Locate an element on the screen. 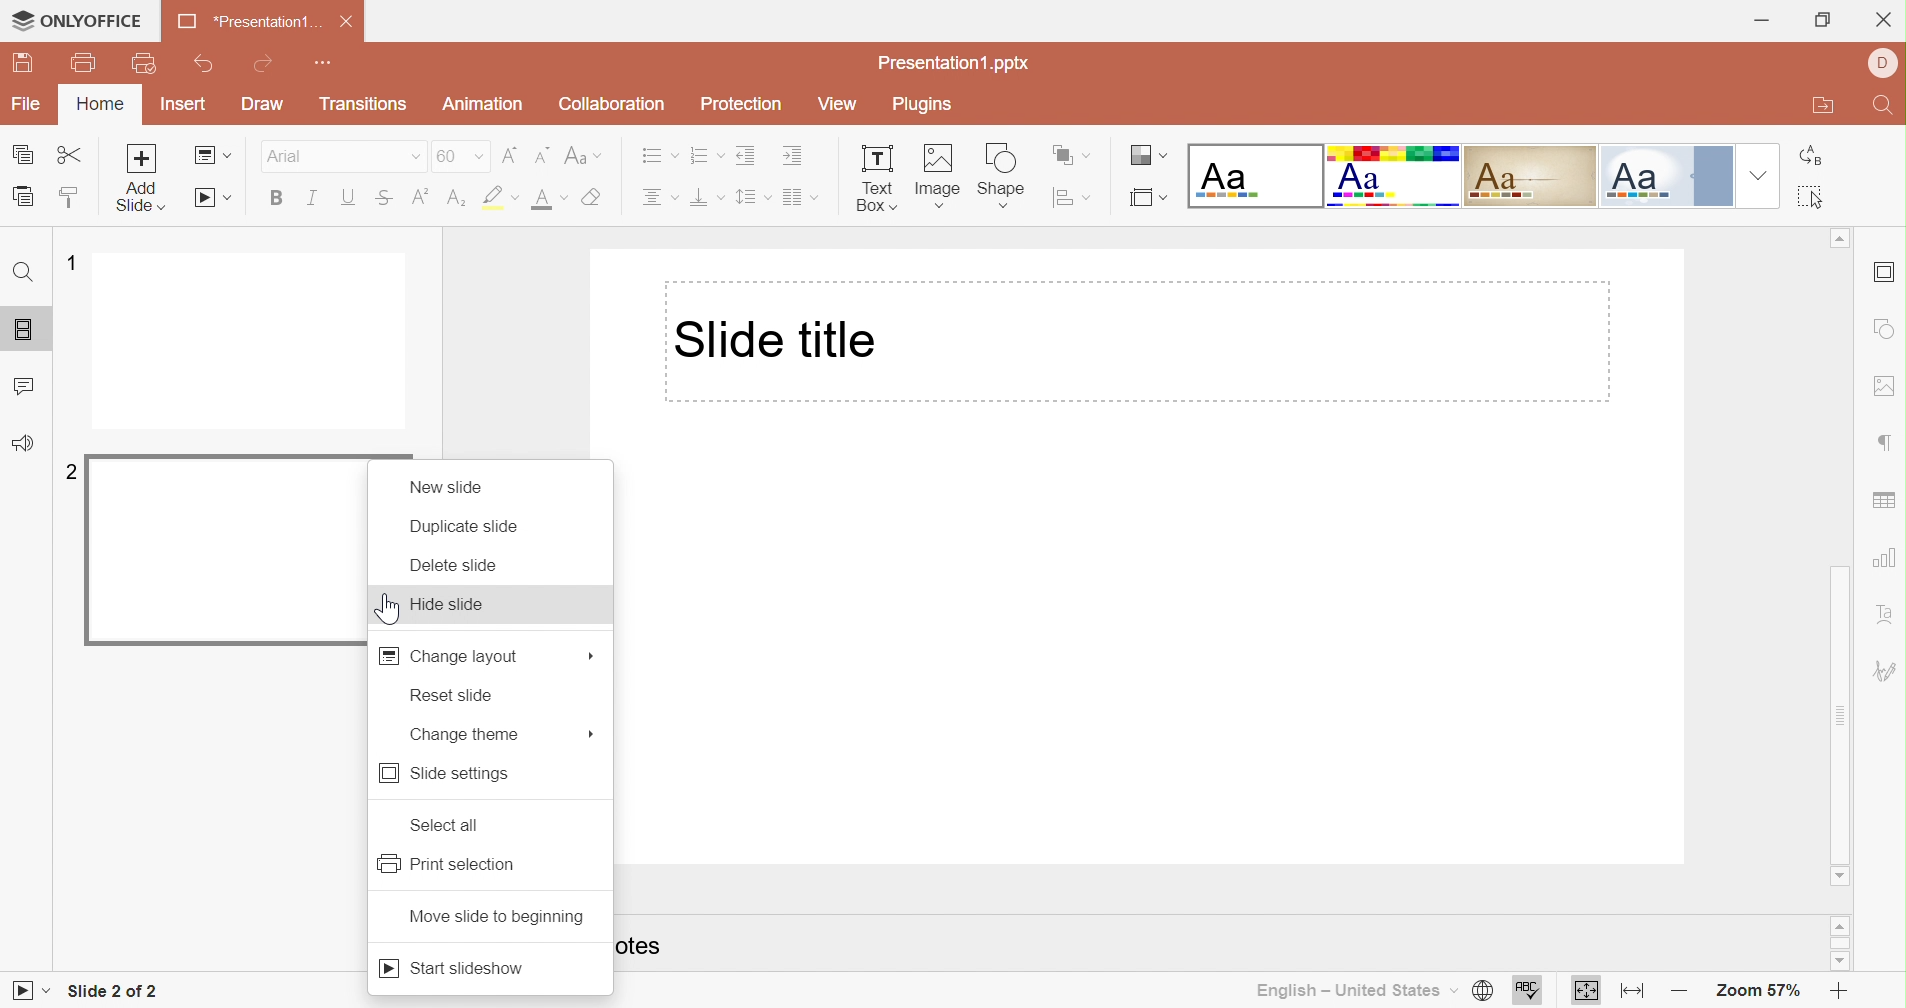  Protection is located at coordinates (742, 106).